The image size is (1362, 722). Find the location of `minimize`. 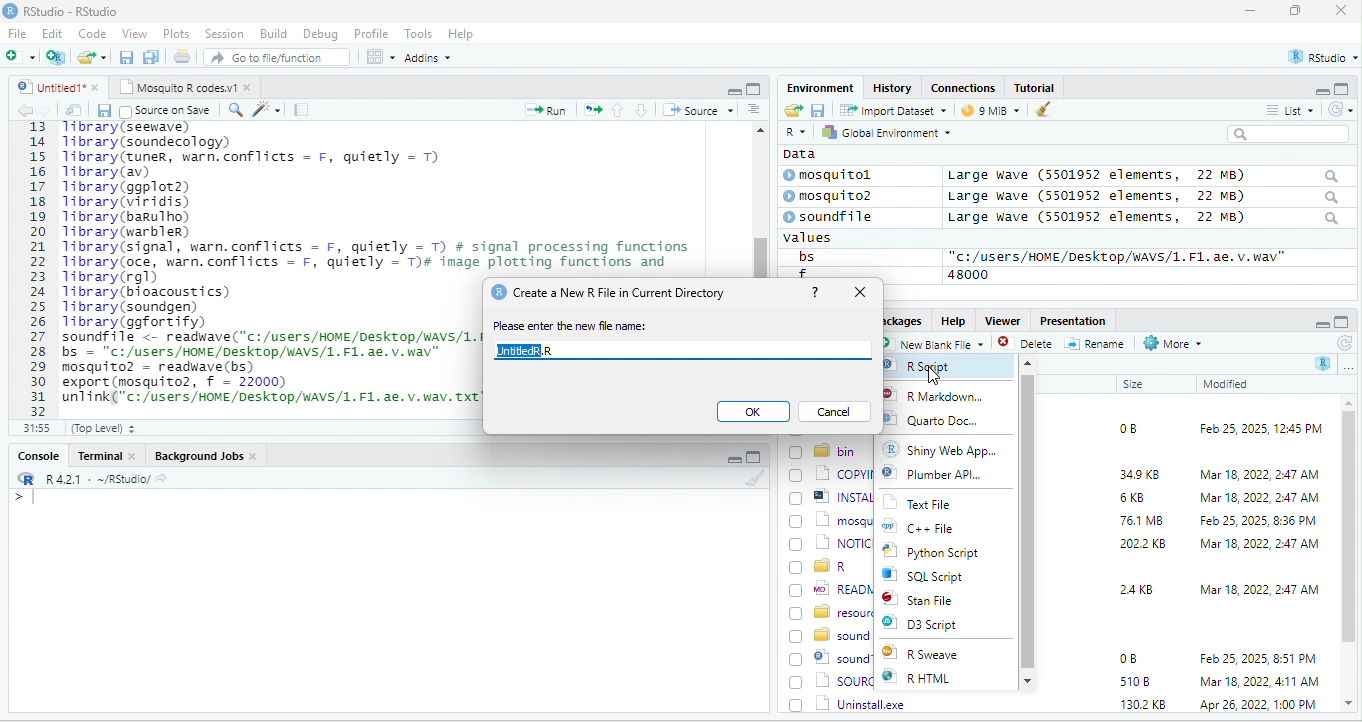

minimize is located at coordinates (731, 460).